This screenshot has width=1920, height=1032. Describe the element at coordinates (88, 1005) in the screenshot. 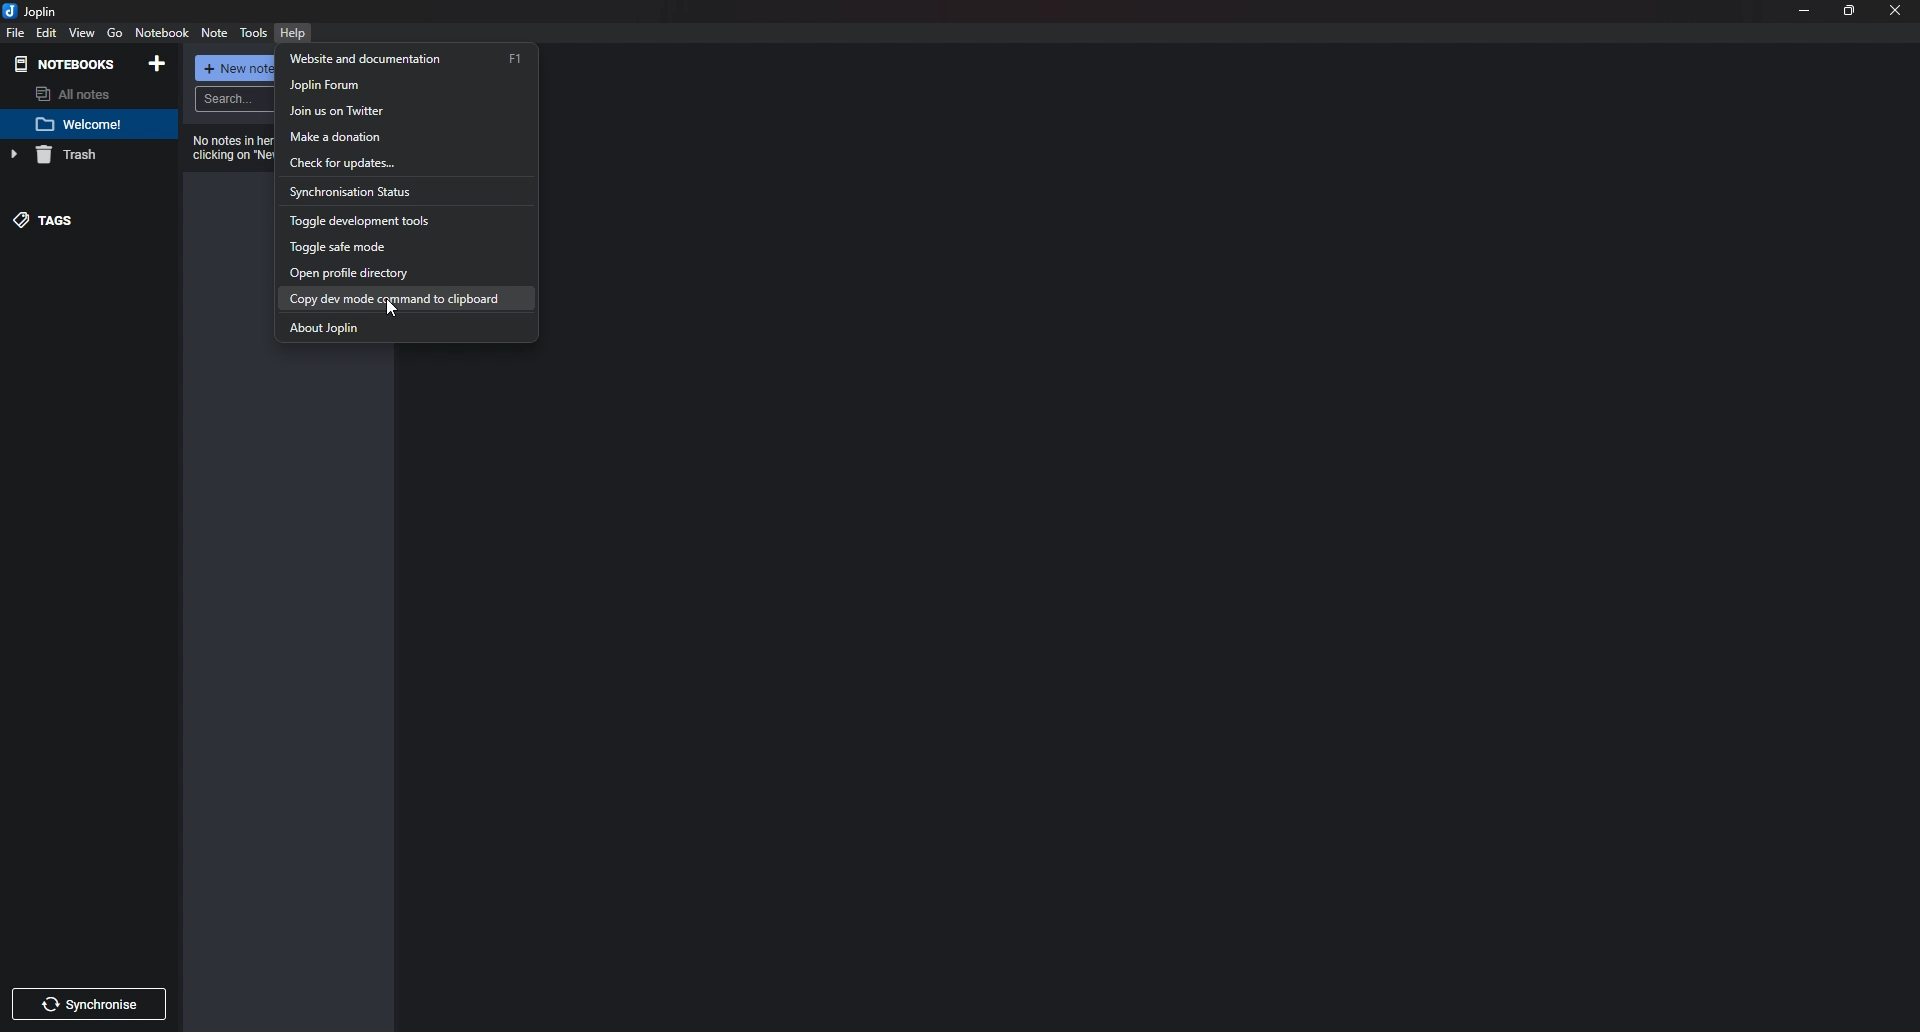

I see `Synchronize` at that location.